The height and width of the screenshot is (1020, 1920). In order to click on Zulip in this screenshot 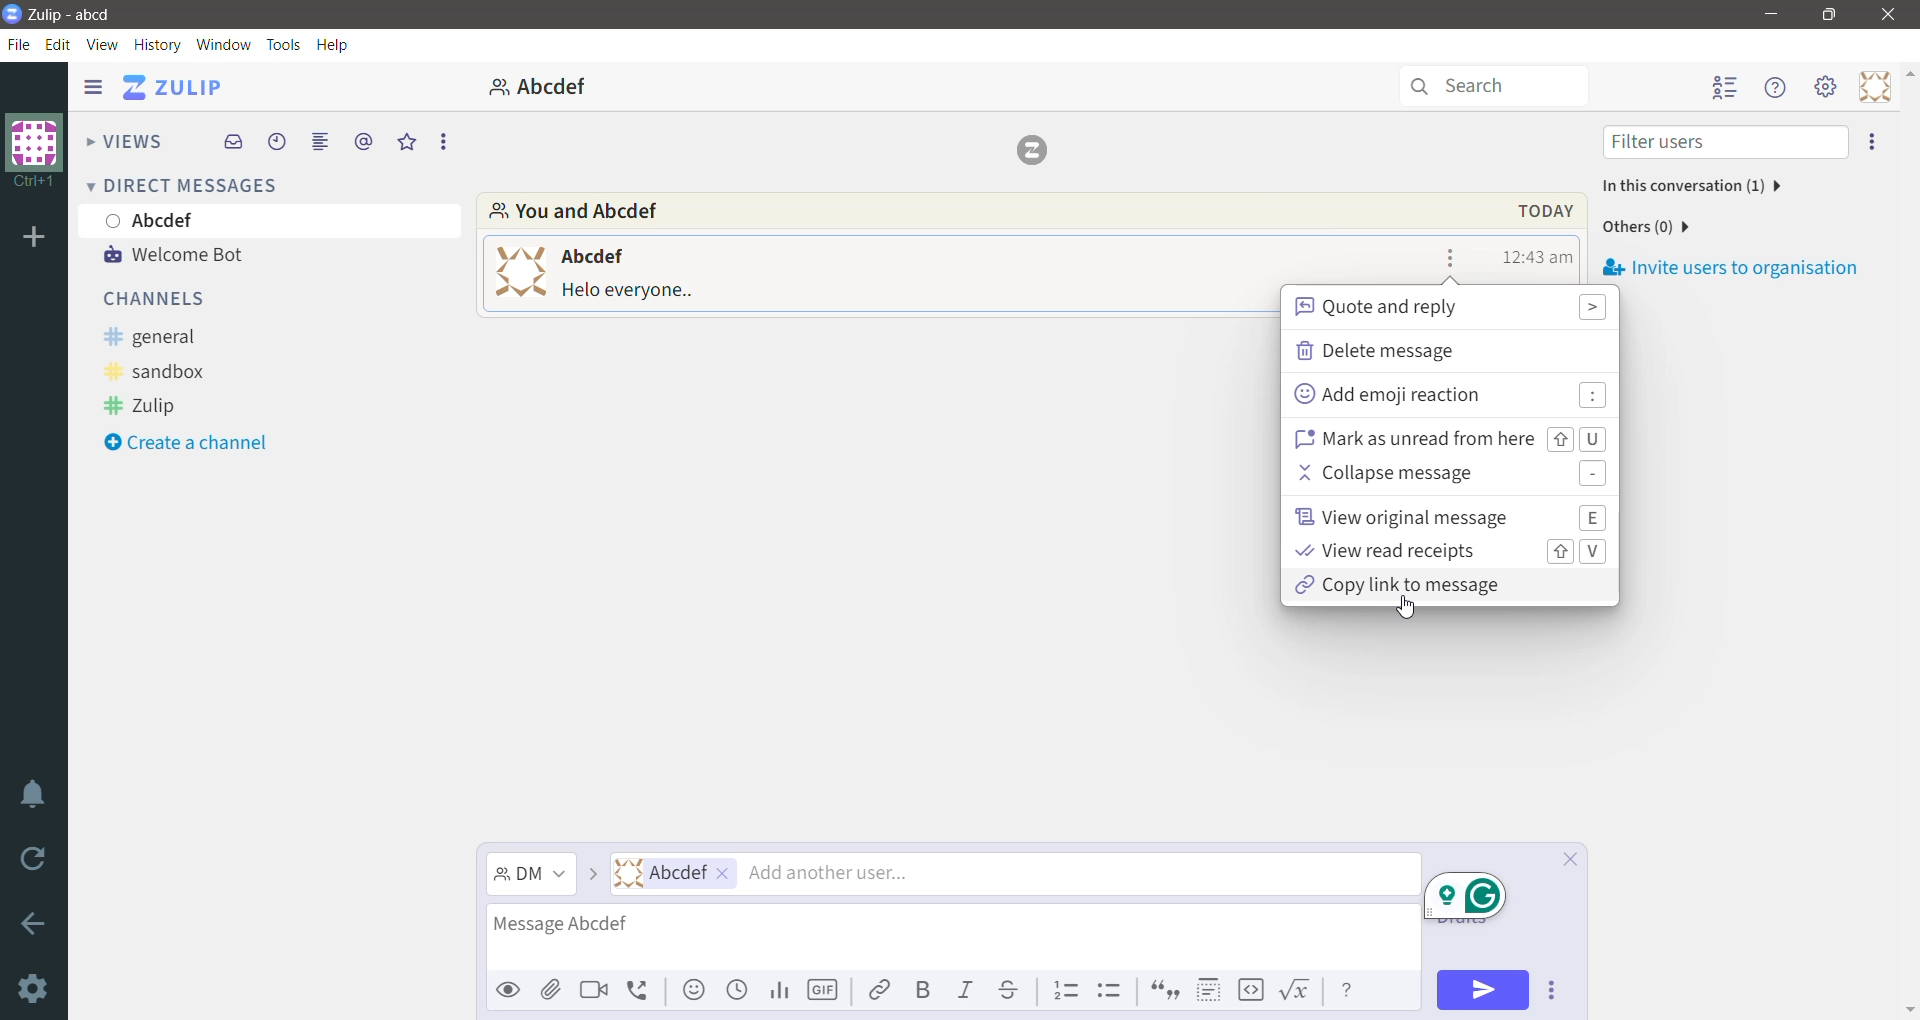, I will do `click(146, 405)`.